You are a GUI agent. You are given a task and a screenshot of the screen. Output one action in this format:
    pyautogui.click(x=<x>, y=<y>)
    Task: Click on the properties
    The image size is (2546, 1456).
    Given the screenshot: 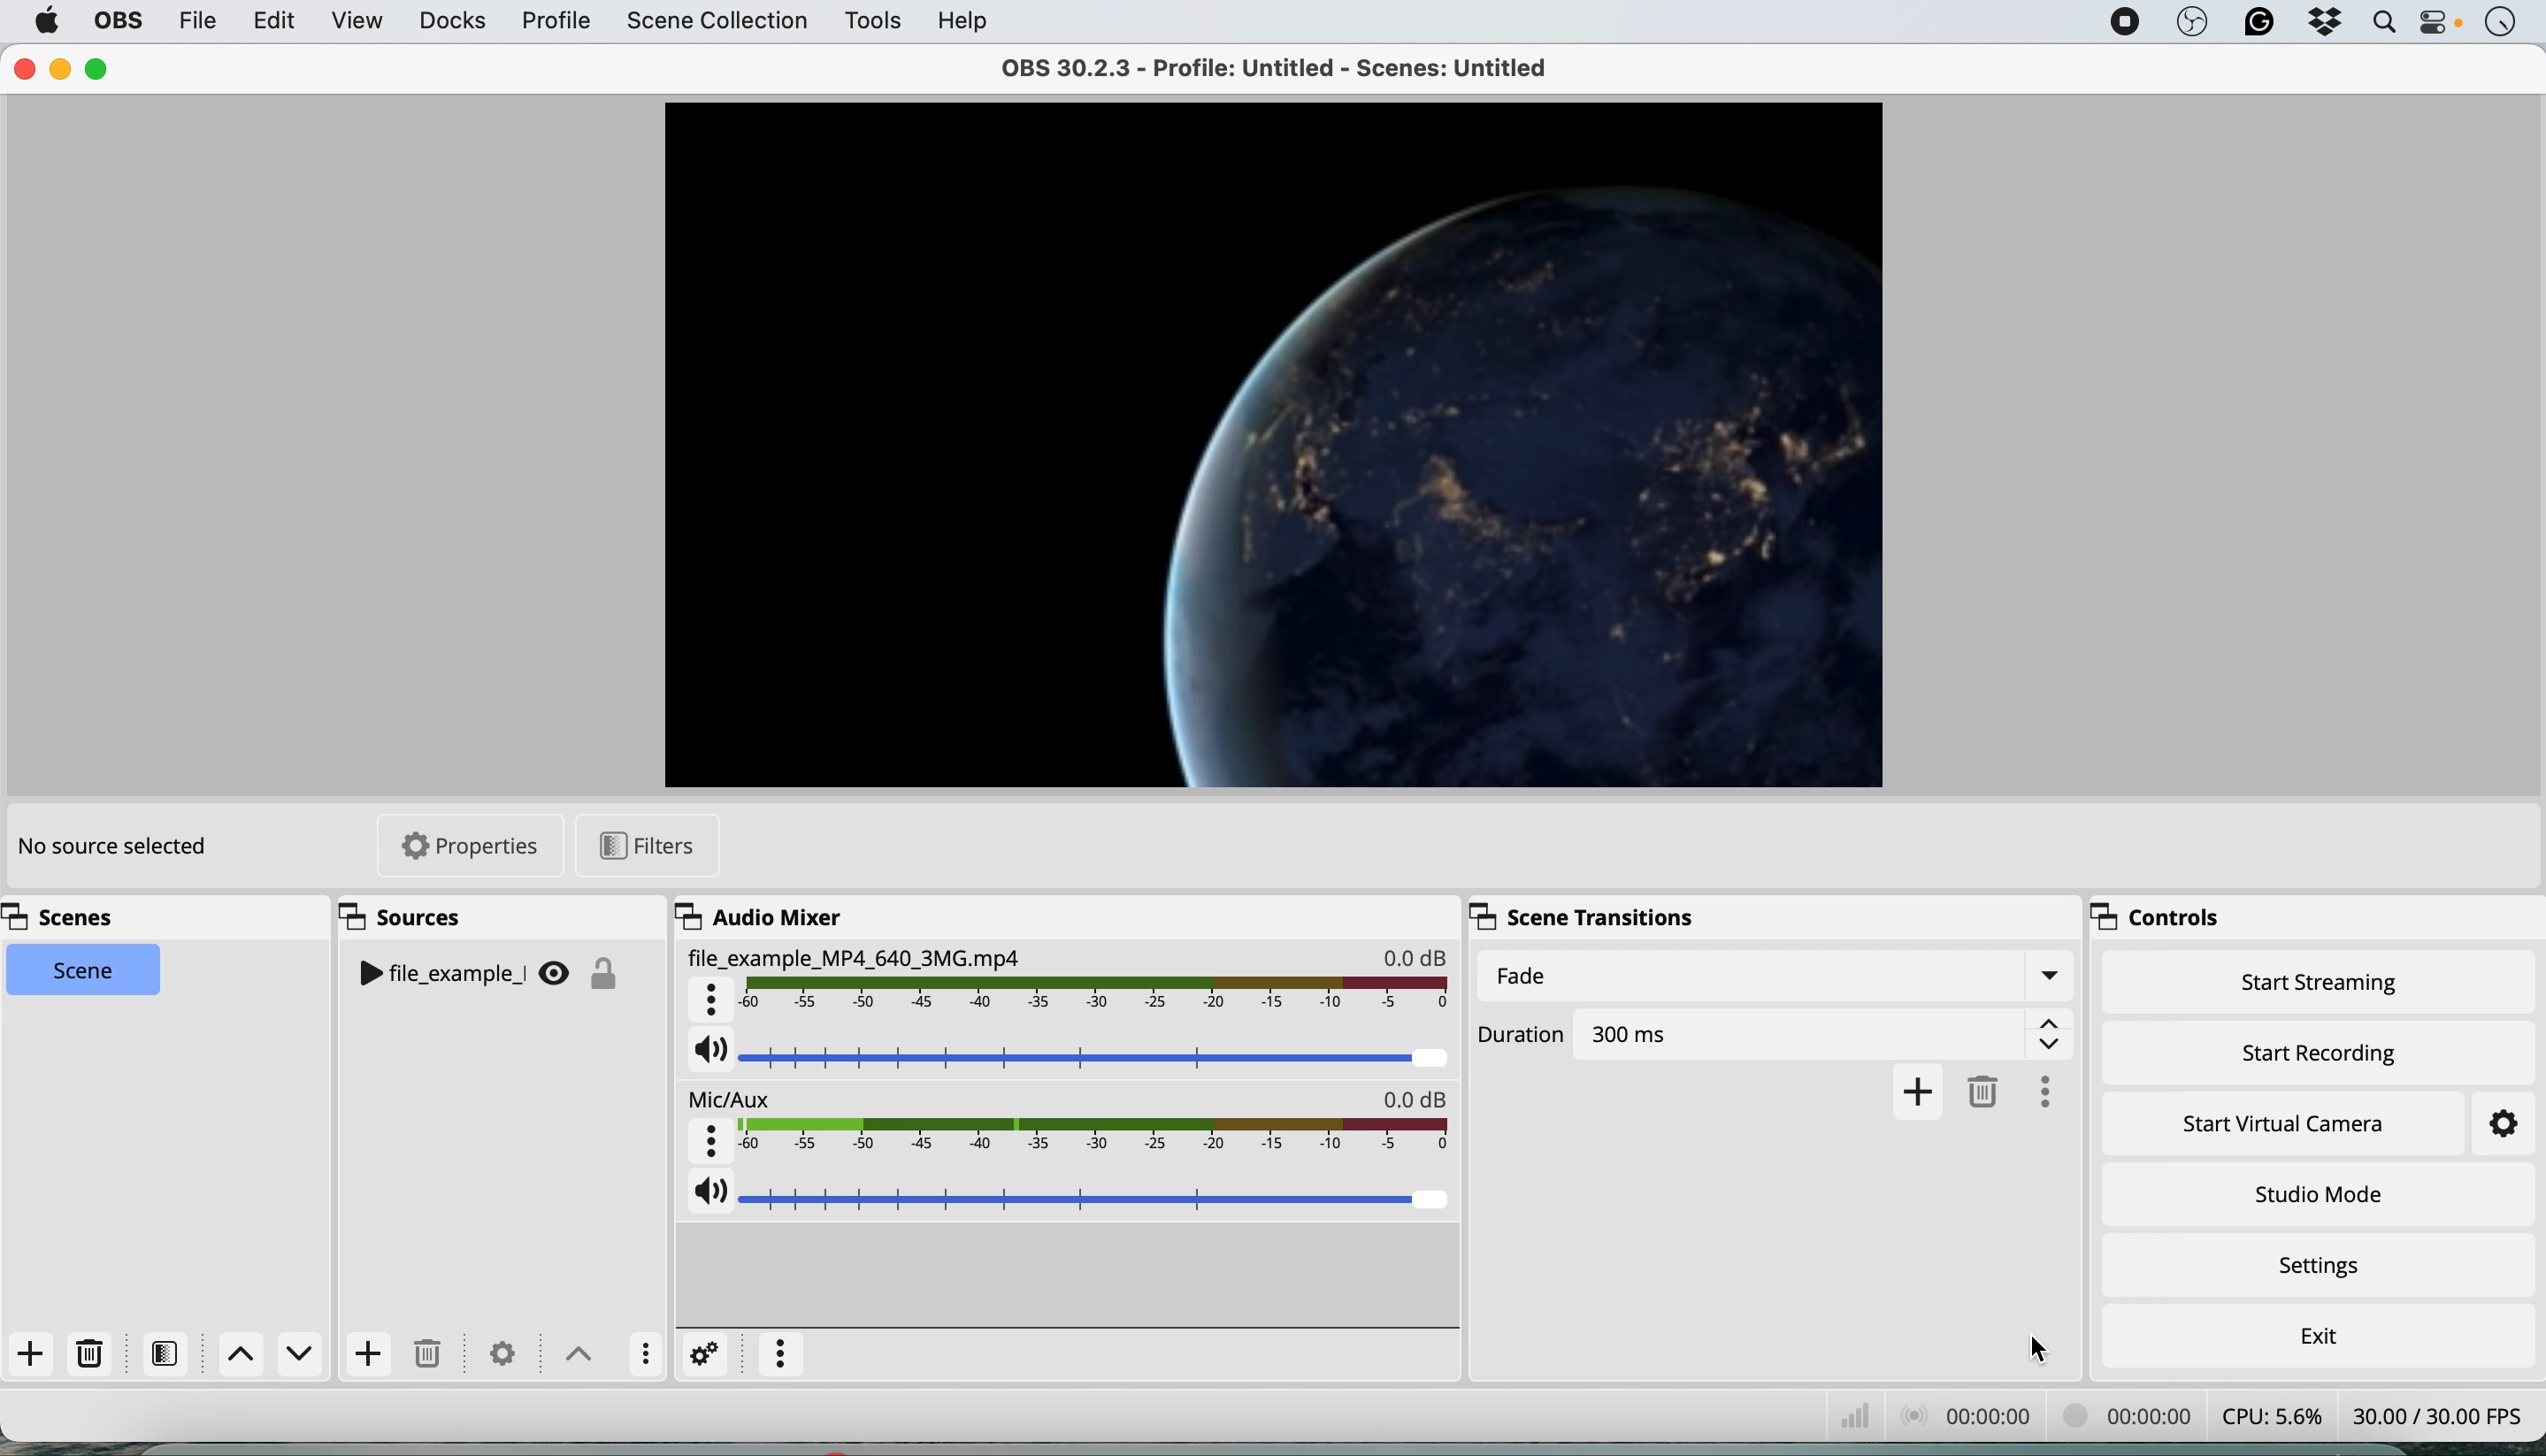 What is the action you would take?
    pyautogui.click(x=480, y=849)
    